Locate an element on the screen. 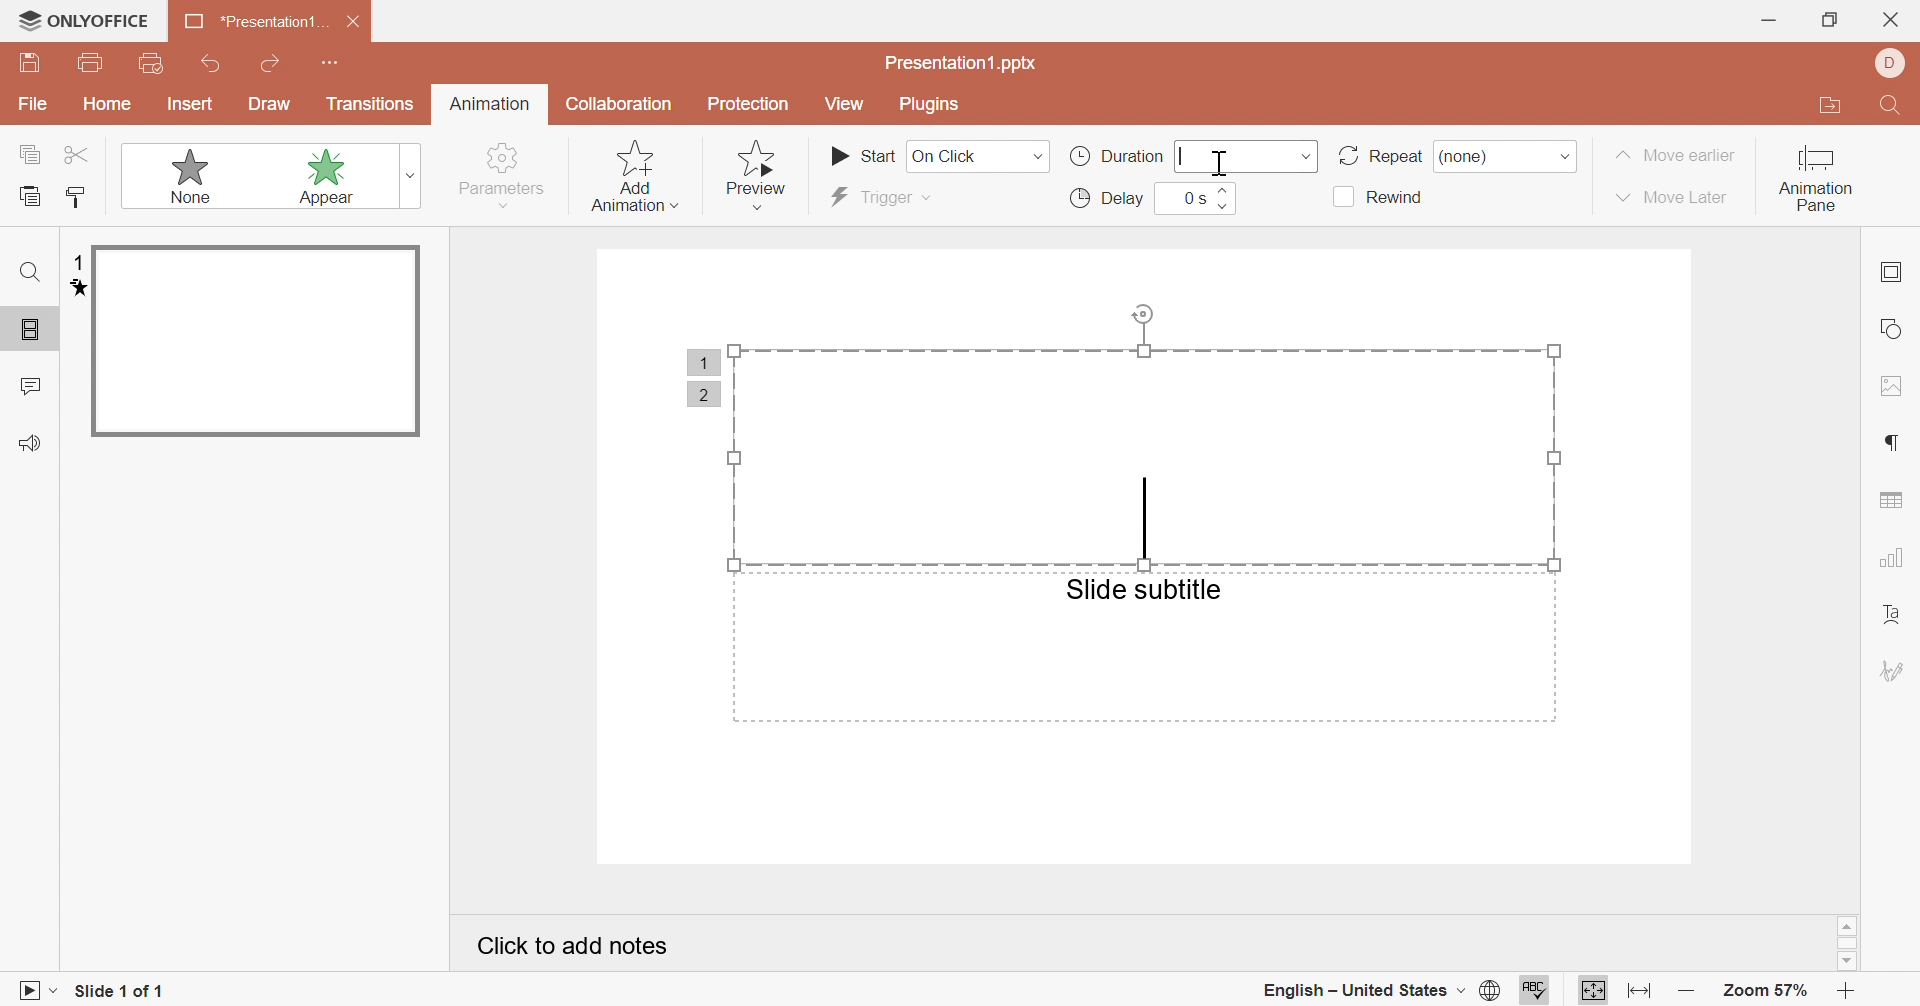 The width and height of the screenshot is (1920, 1006). zoom in is located at coordinates (1850, 992).